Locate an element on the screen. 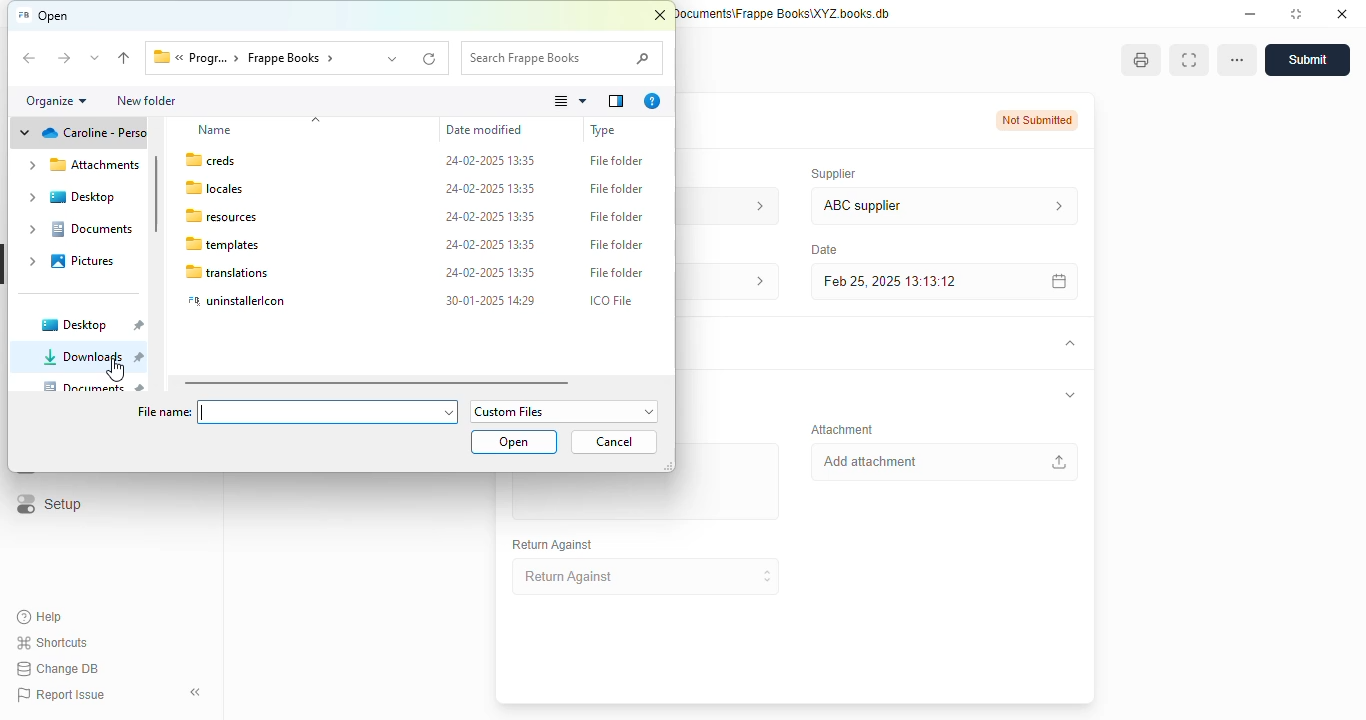 This screenshot has width=1366, height=720. return against is located at coordinates (647, 577).